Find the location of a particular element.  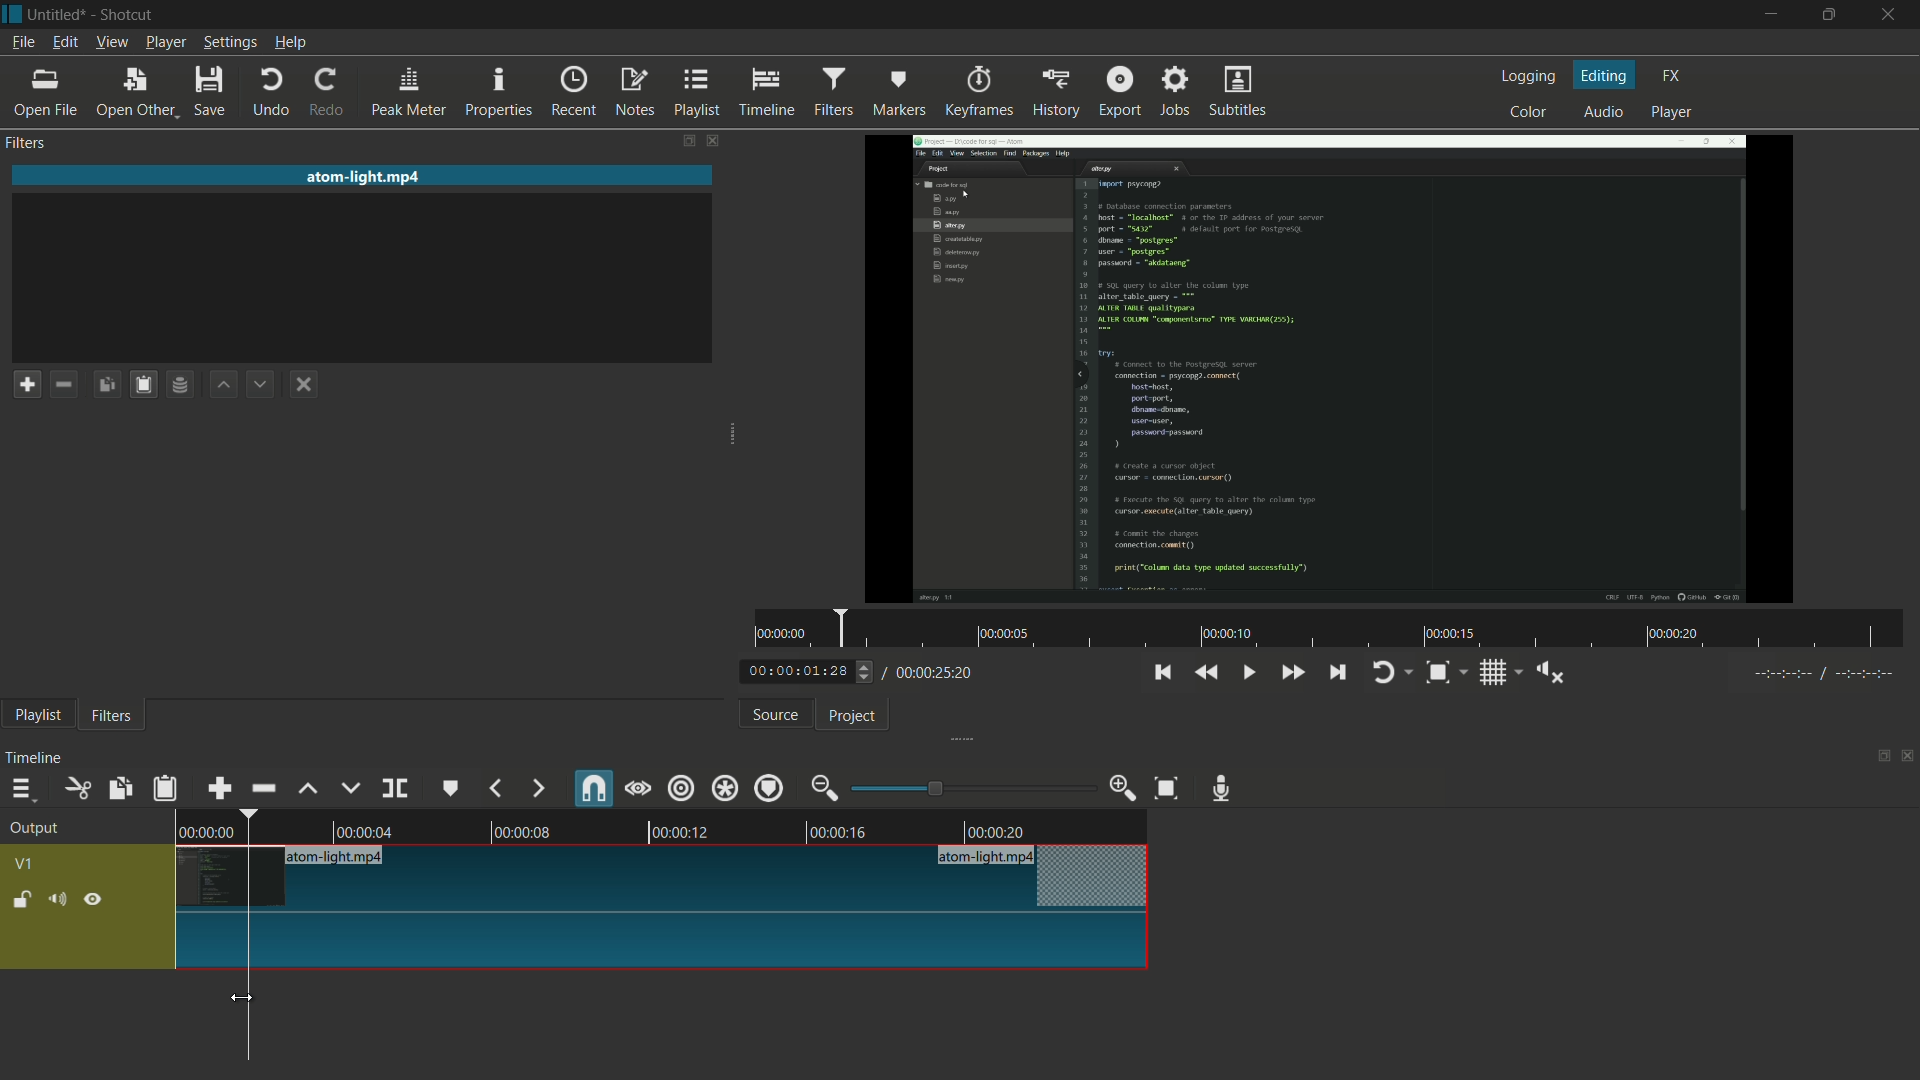

change layout is located at coordinates (1877, 754).